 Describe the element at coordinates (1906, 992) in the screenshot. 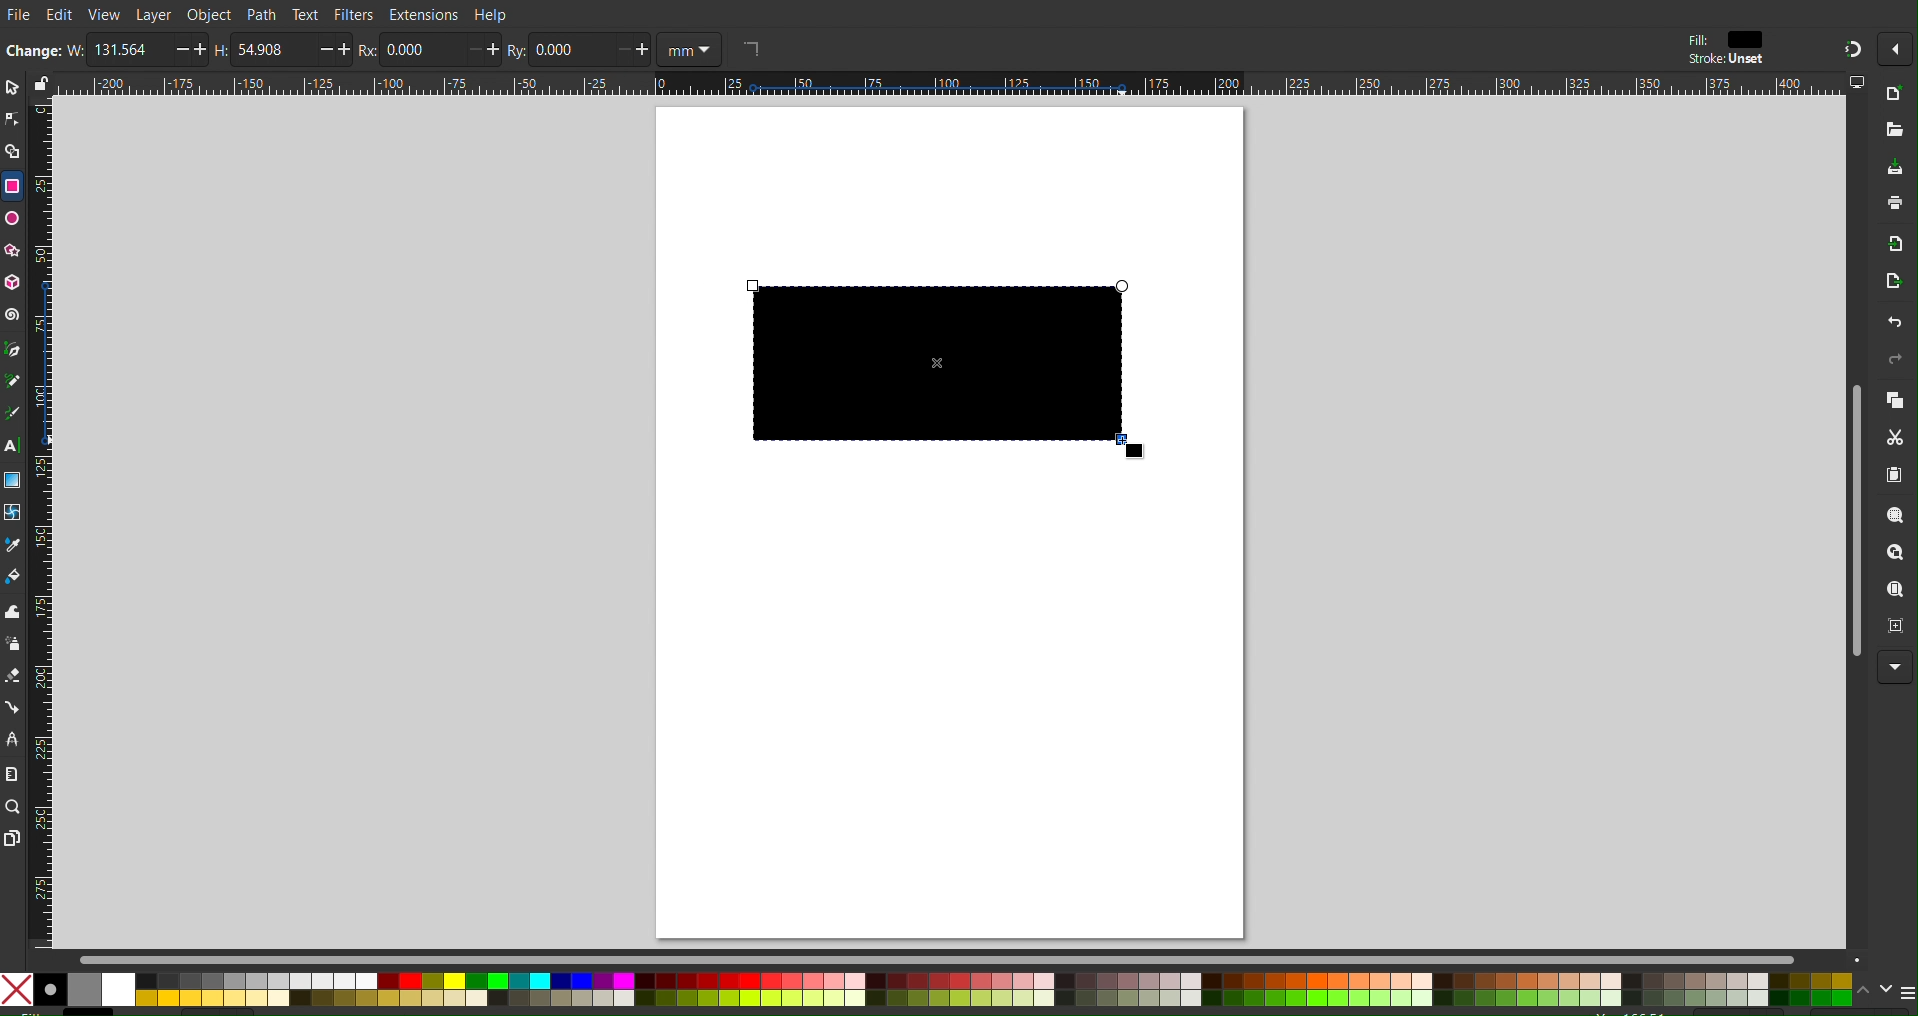

I see `menu` at that location.